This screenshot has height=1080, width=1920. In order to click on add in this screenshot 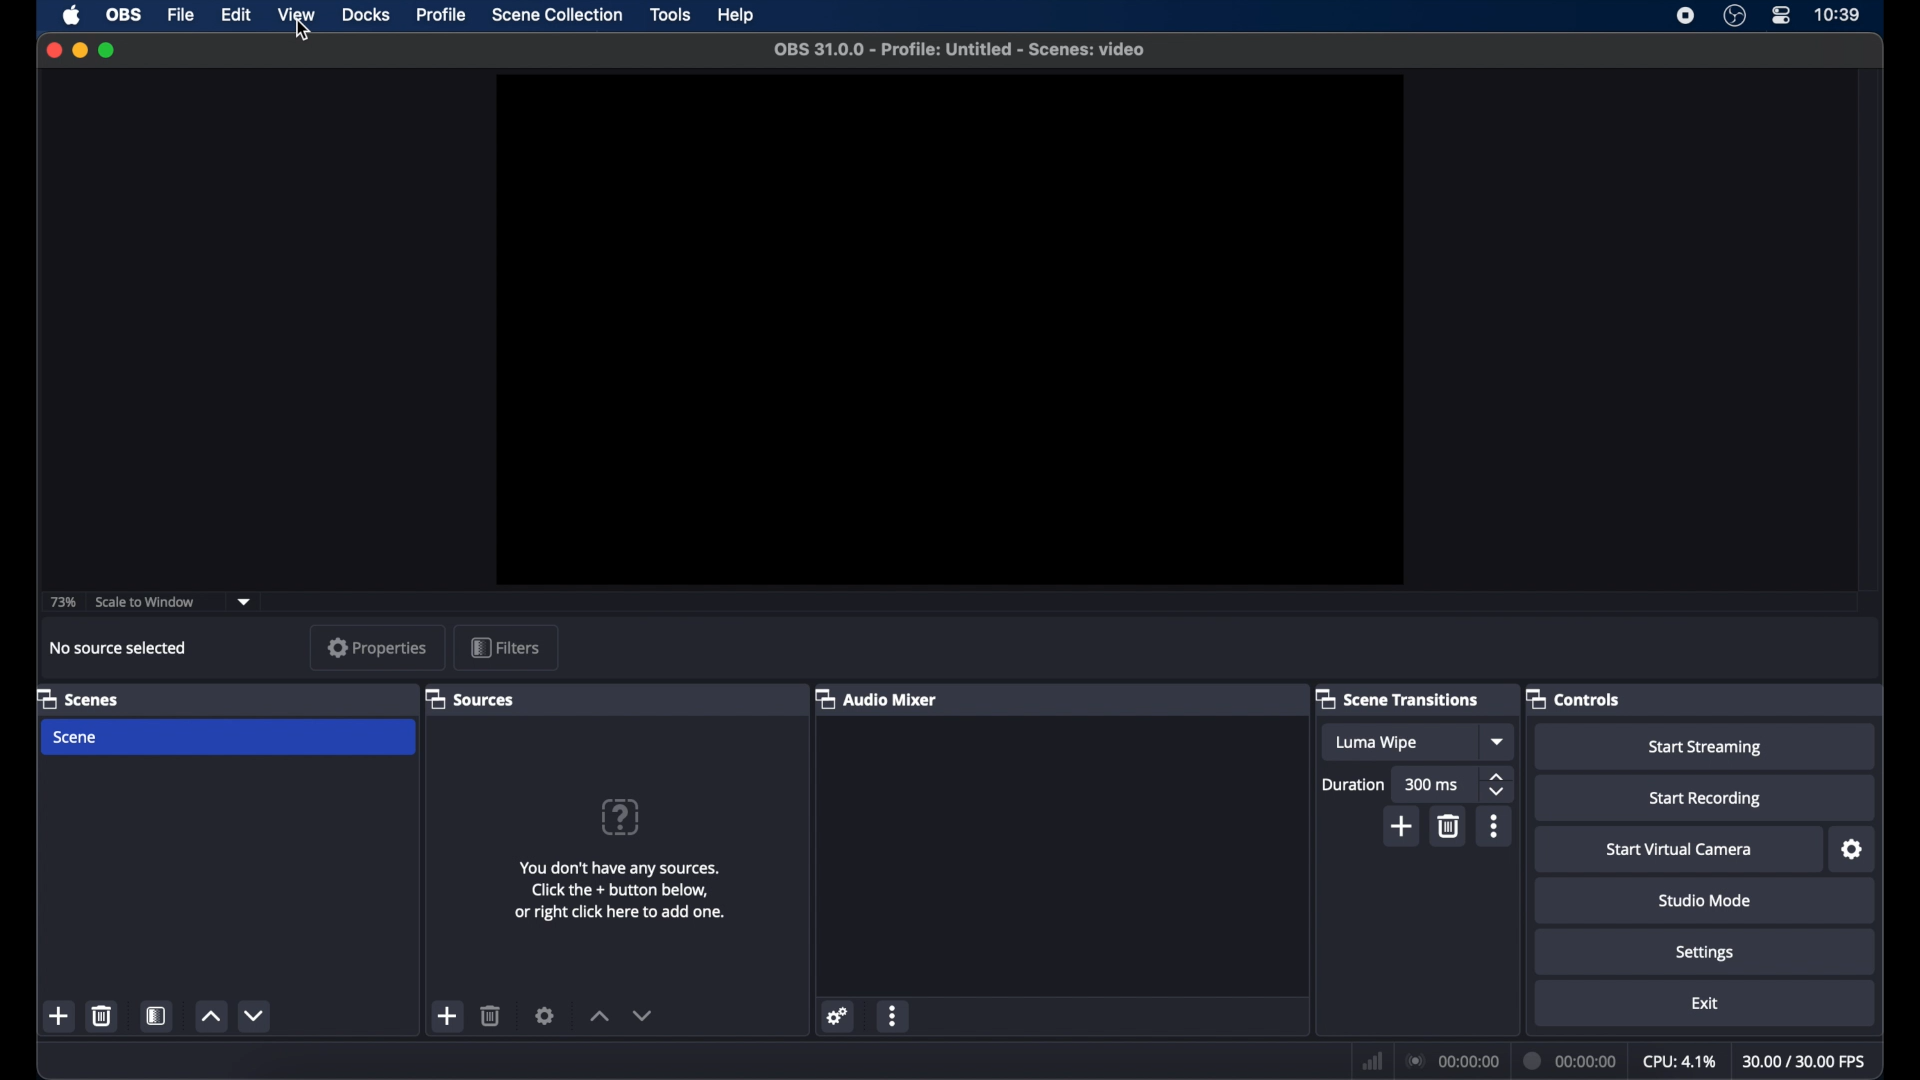, I will do `click(448, 1016)`.